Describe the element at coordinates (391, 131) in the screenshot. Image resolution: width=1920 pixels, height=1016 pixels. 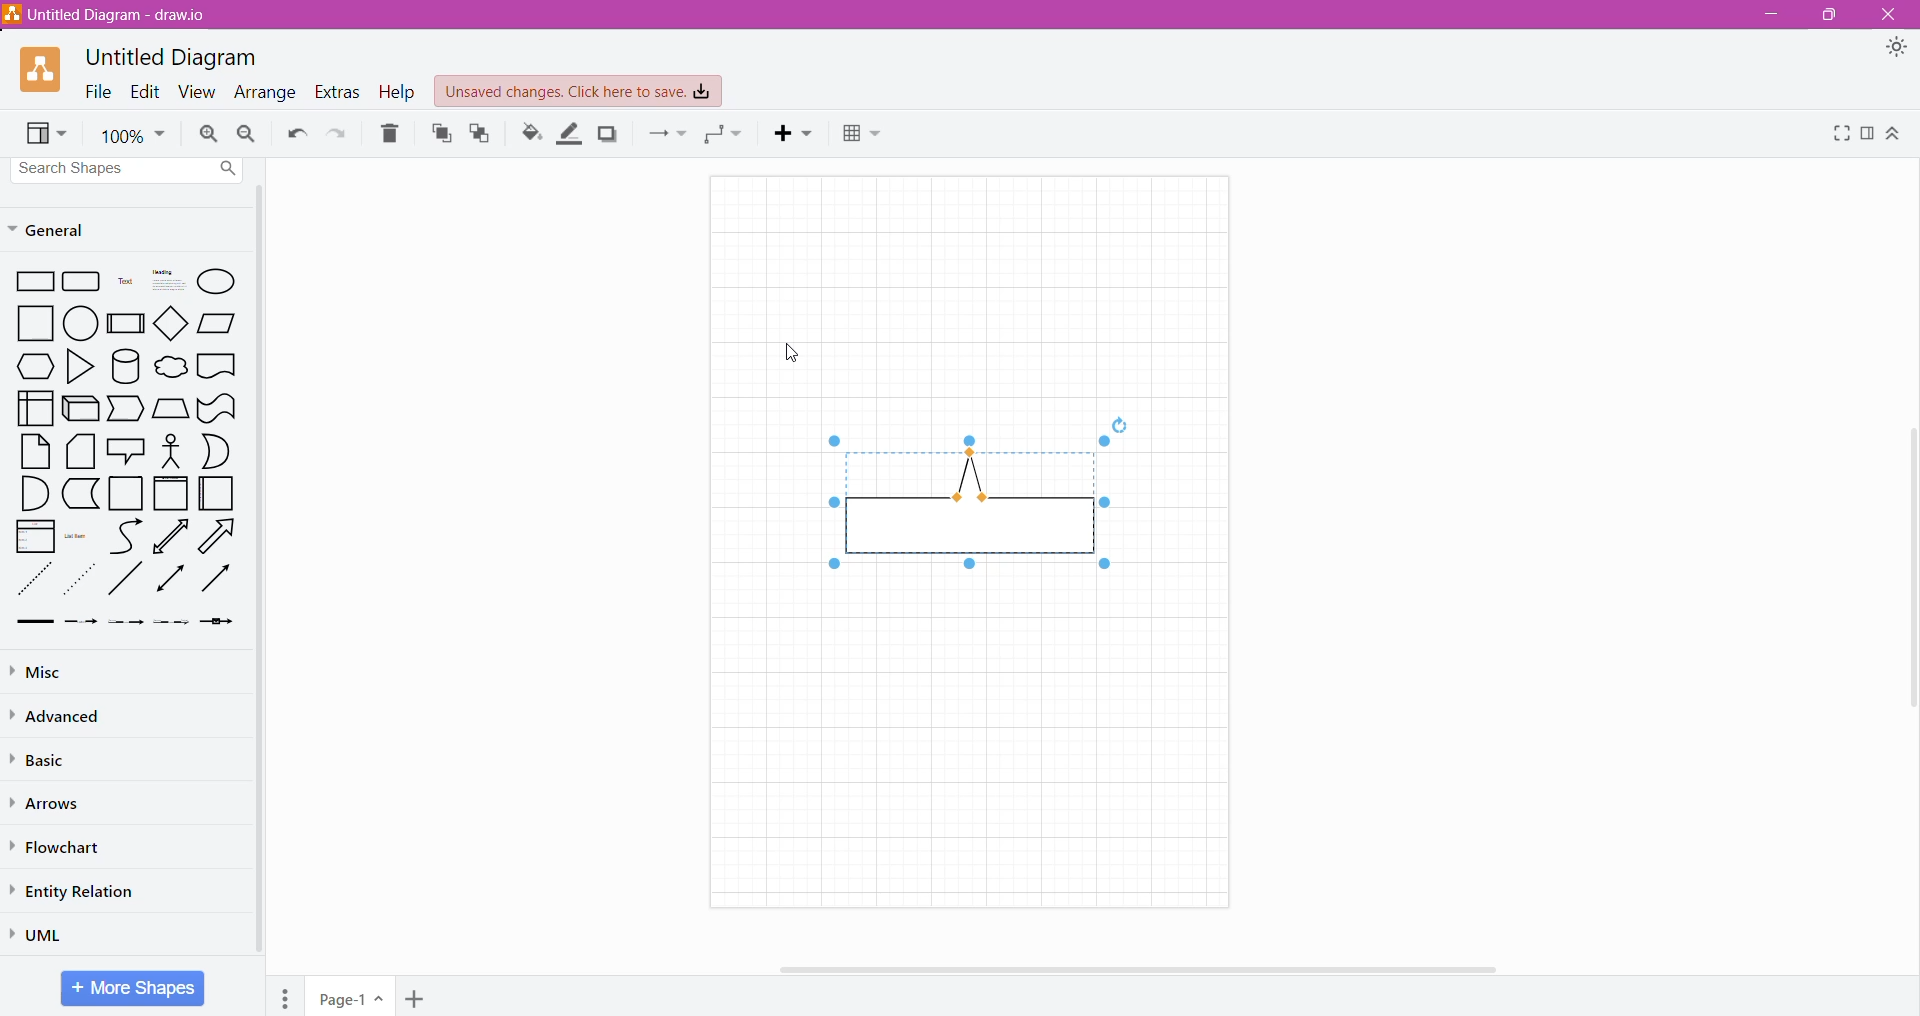
I see `Delete` at that location.